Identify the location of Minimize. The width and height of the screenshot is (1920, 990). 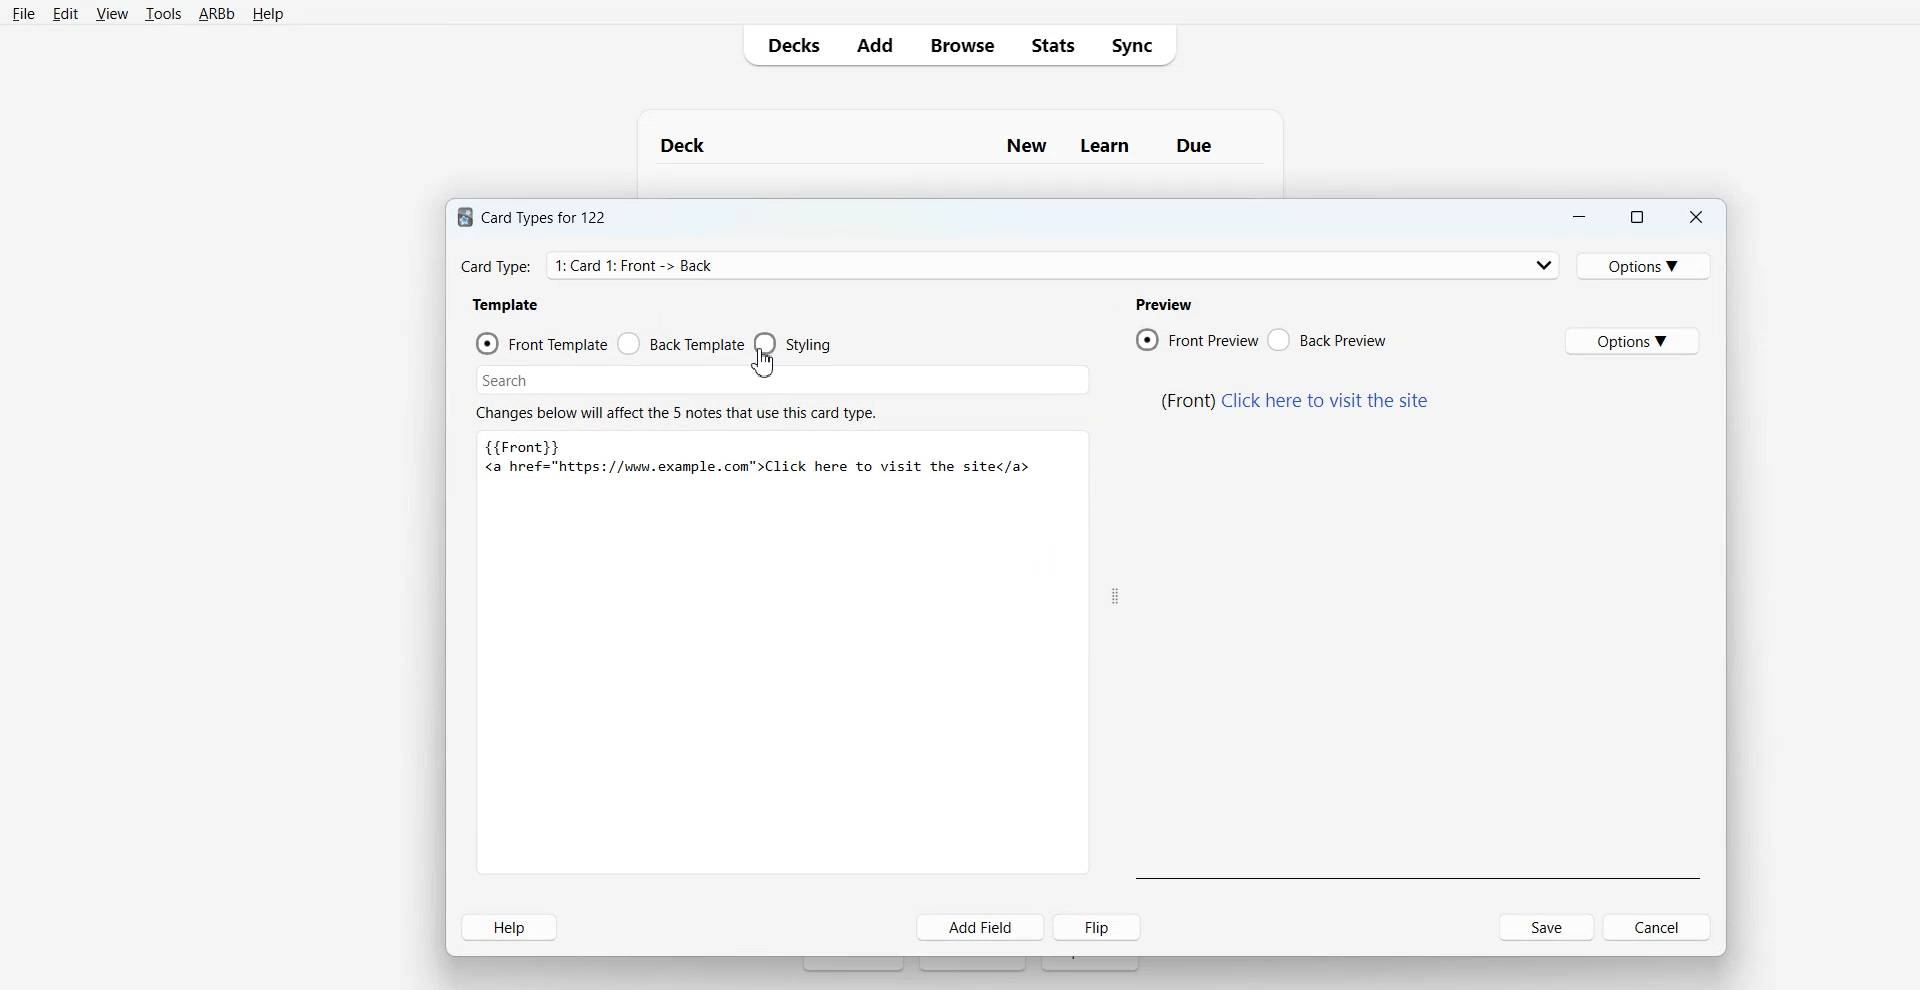
(1579, 215).